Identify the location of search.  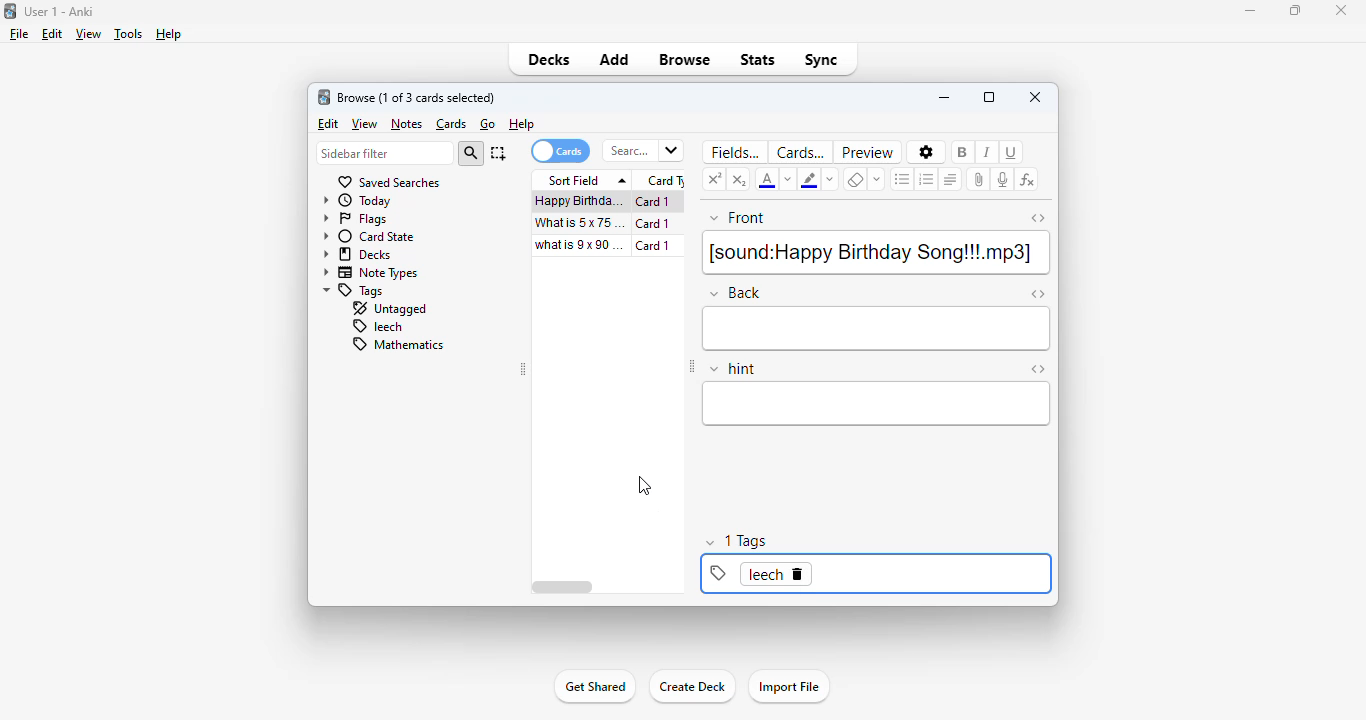
(642, 151).